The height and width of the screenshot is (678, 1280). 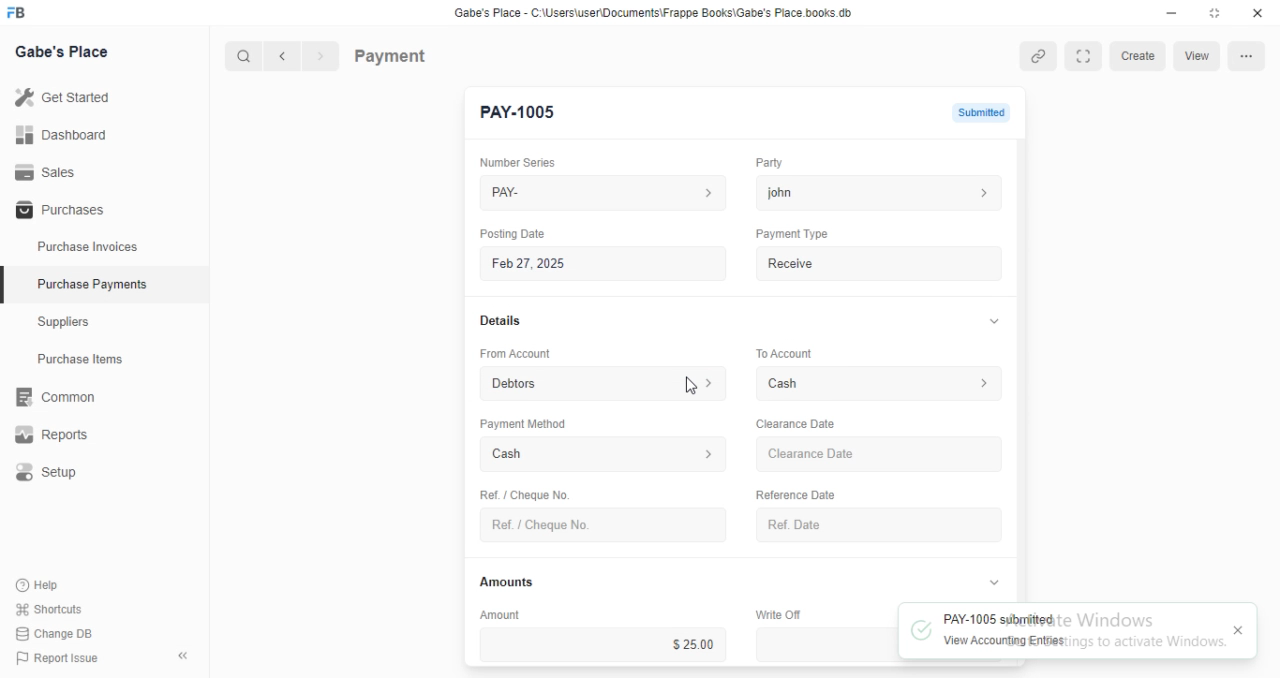 I want to click on Sales, so click(x=45, y=171).